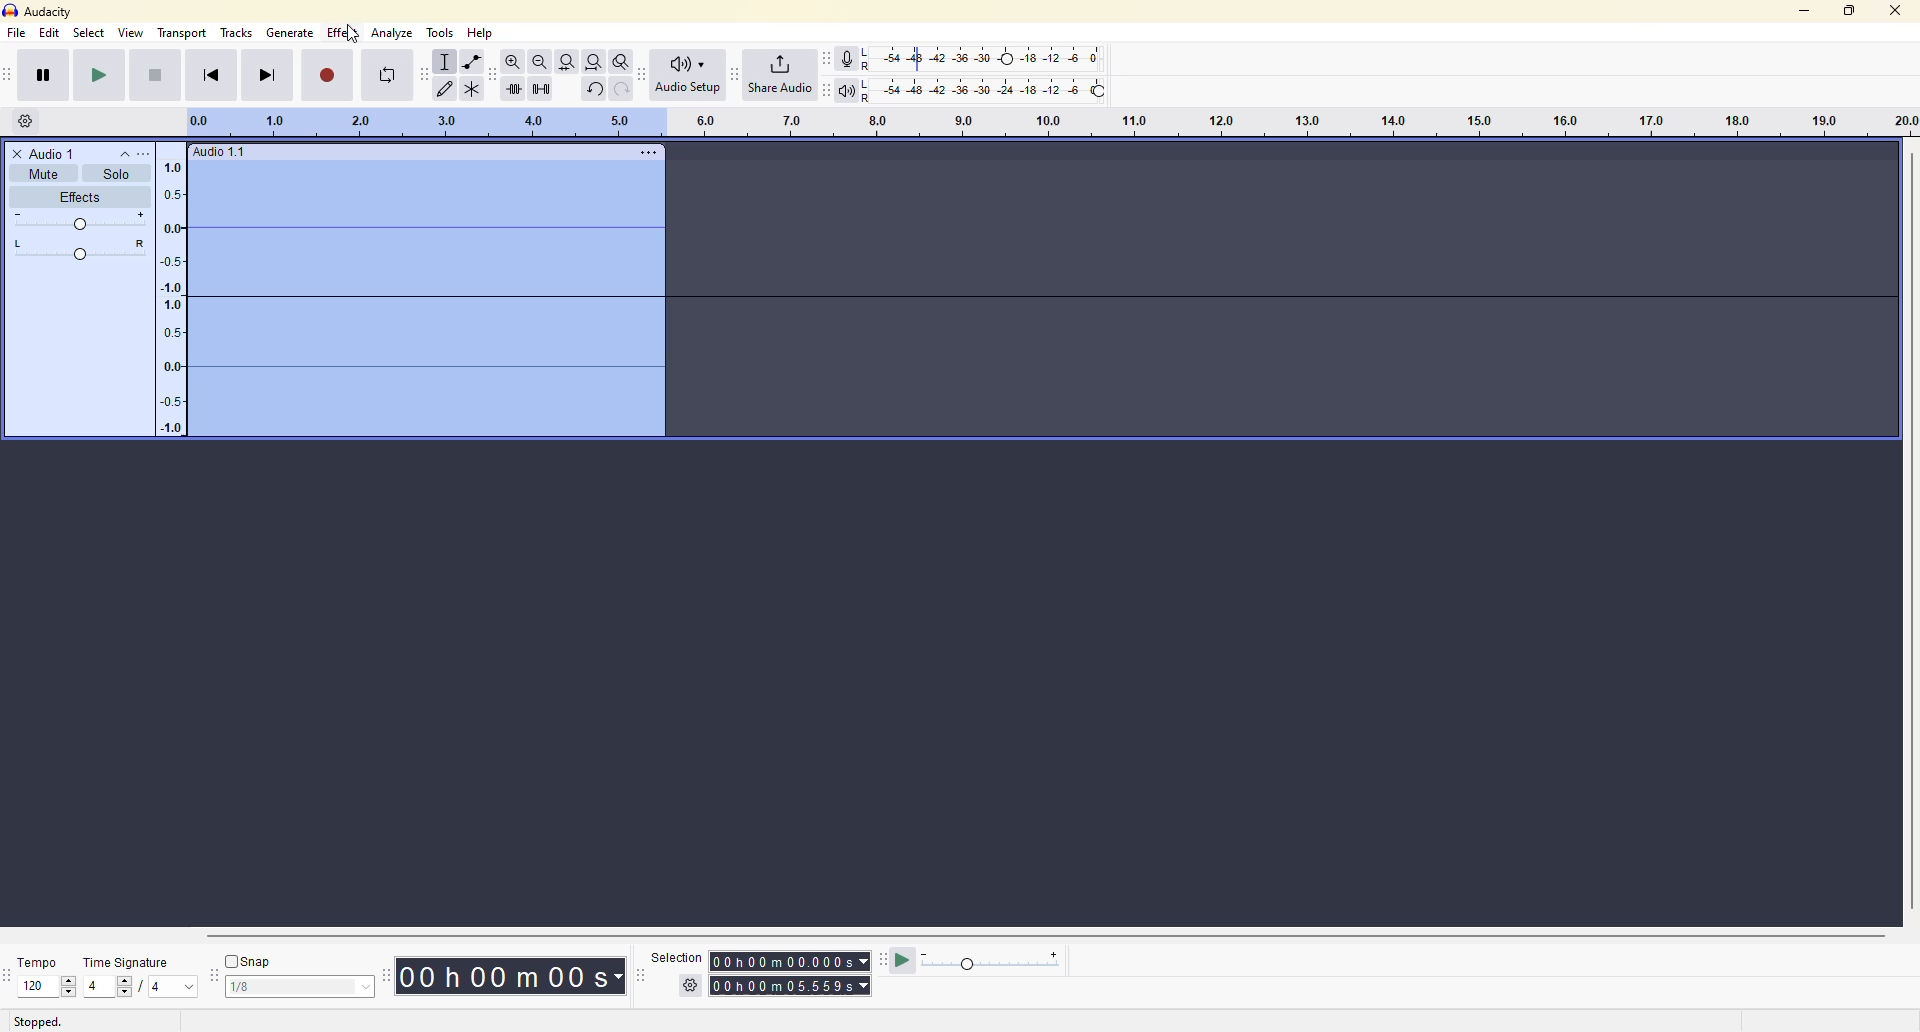  I want to click on solo, so click(116, 173).